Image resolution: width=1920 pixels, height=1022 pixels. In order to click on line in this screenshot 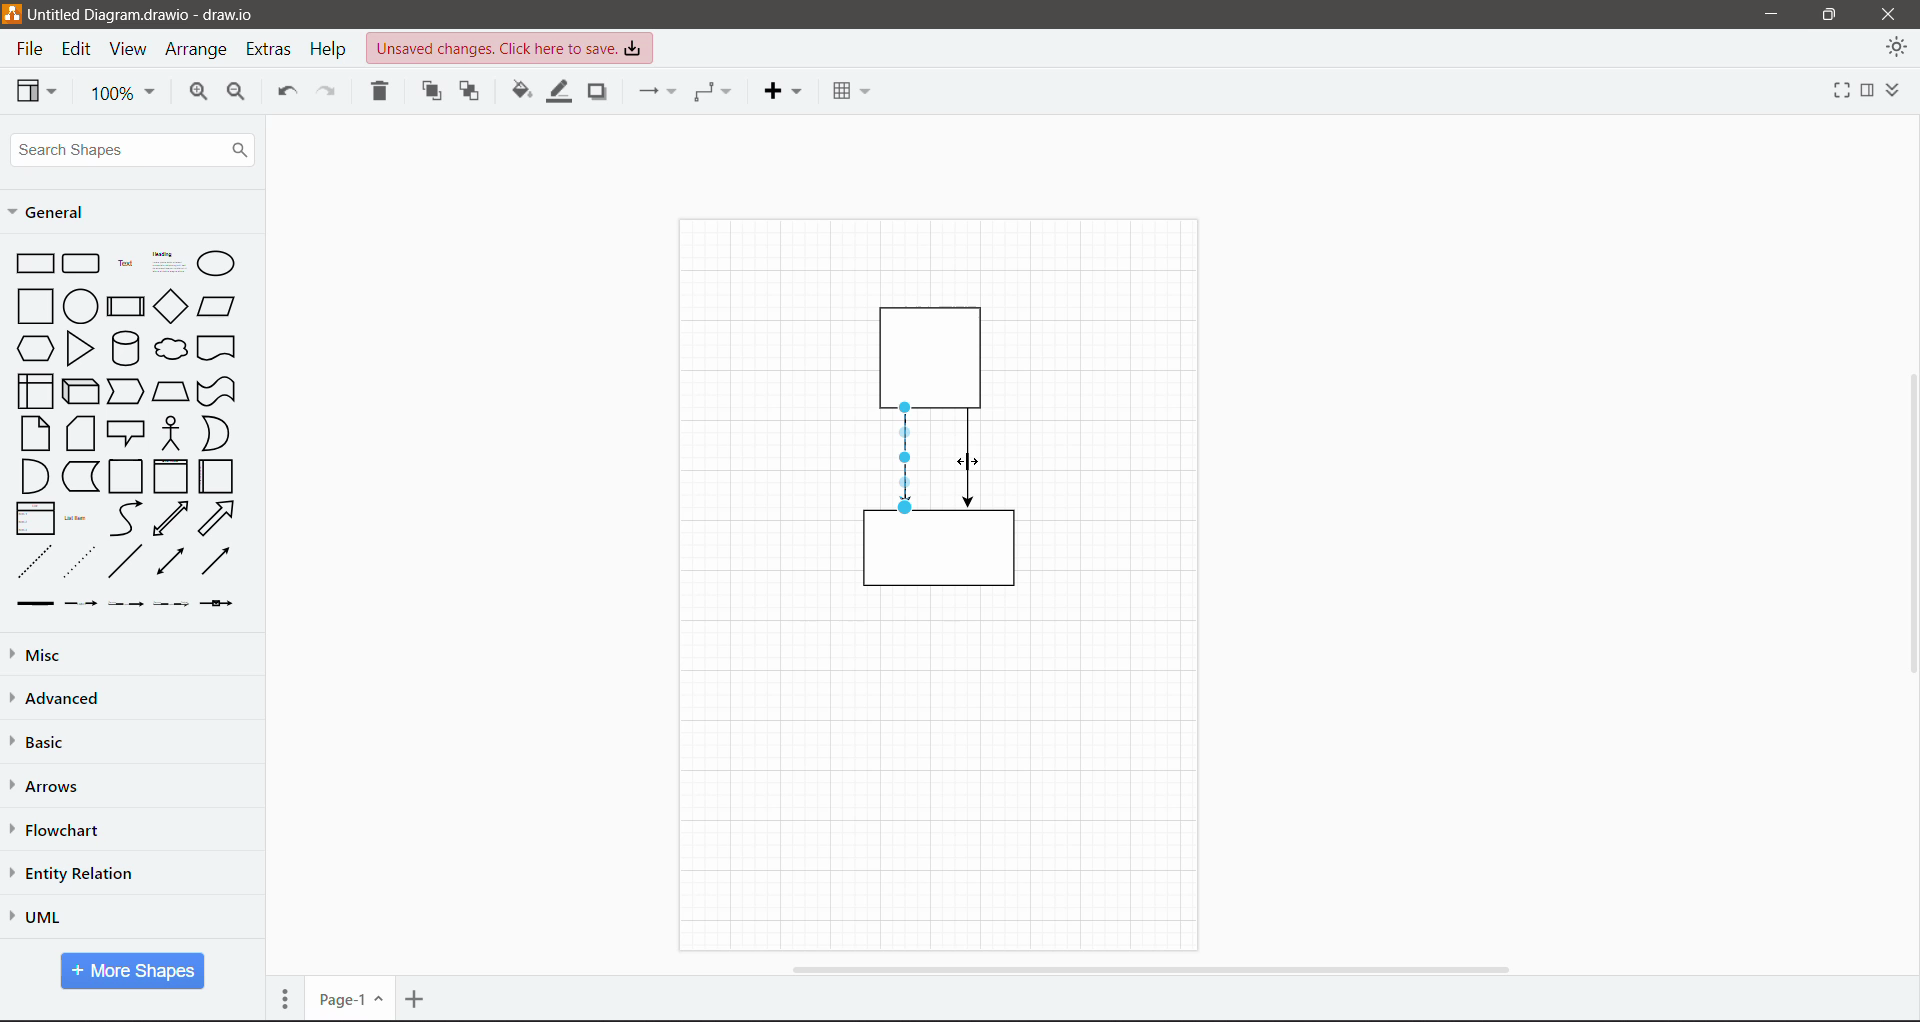, I will do `click(126, 561)`.